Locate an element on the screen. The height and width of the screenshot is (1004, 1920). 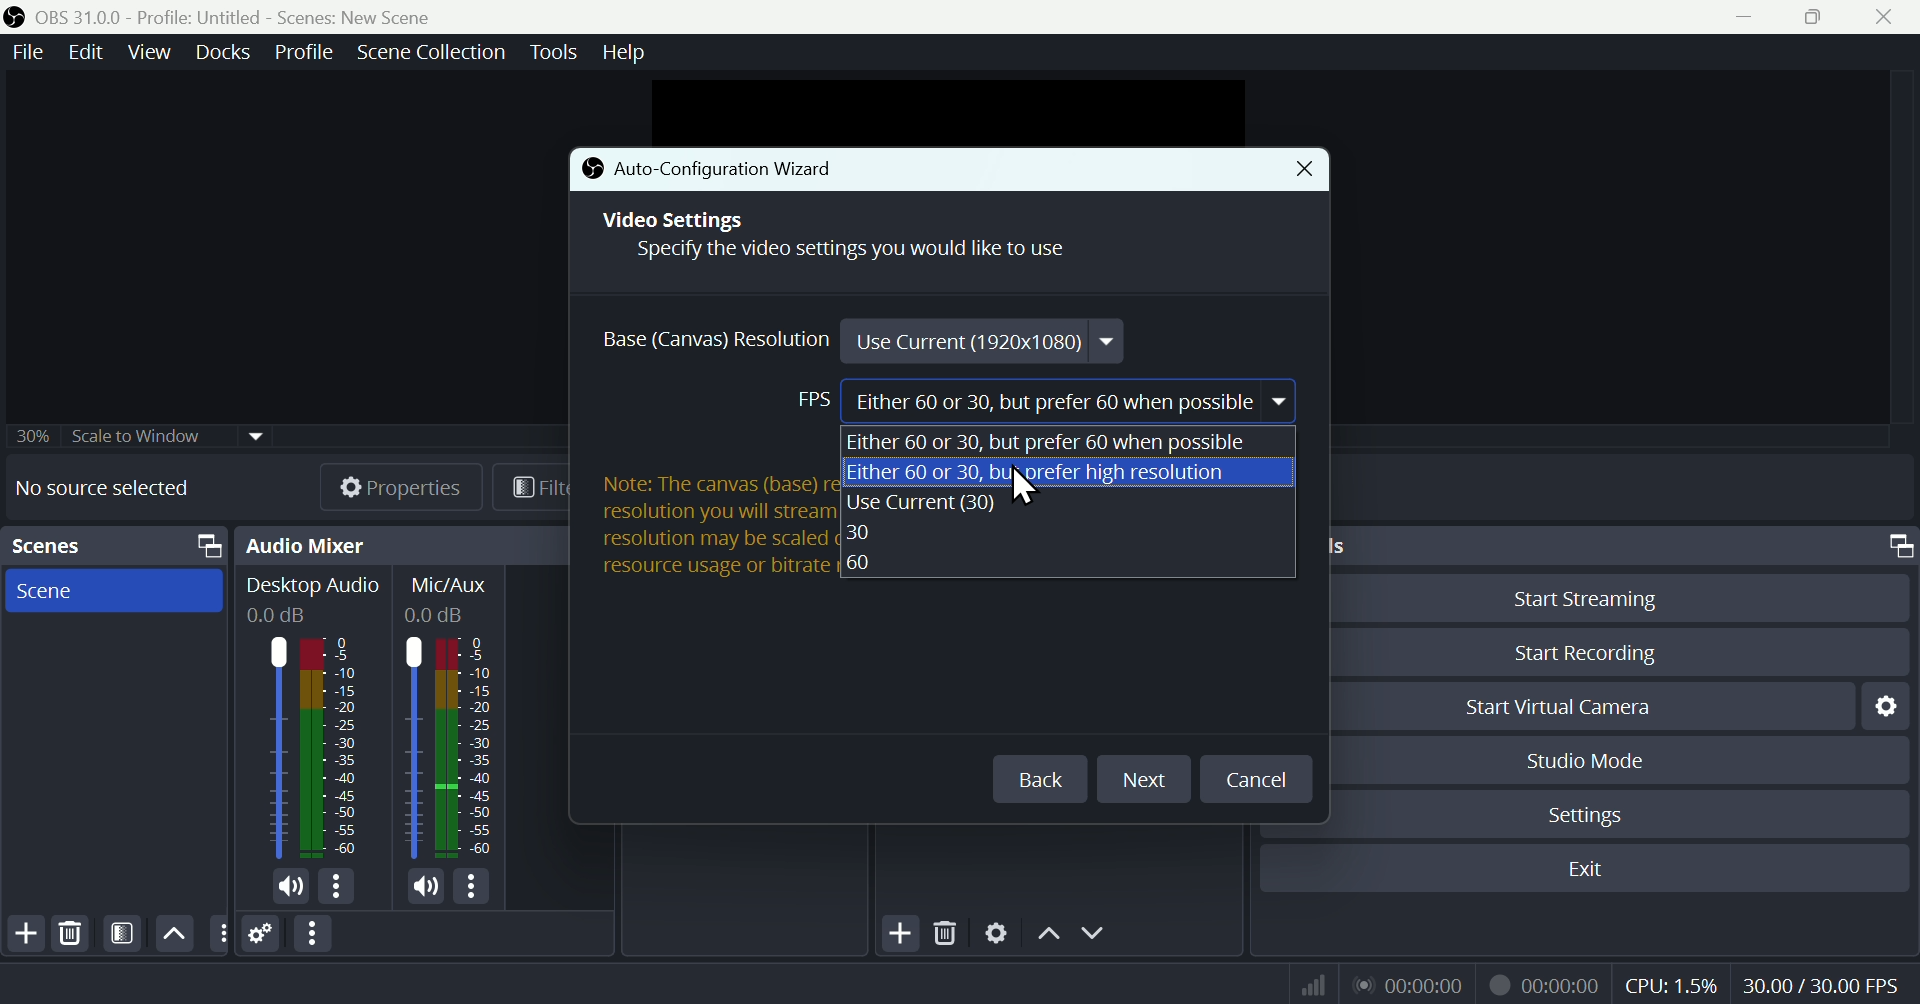
Back is located at coordinates (1039, 779).